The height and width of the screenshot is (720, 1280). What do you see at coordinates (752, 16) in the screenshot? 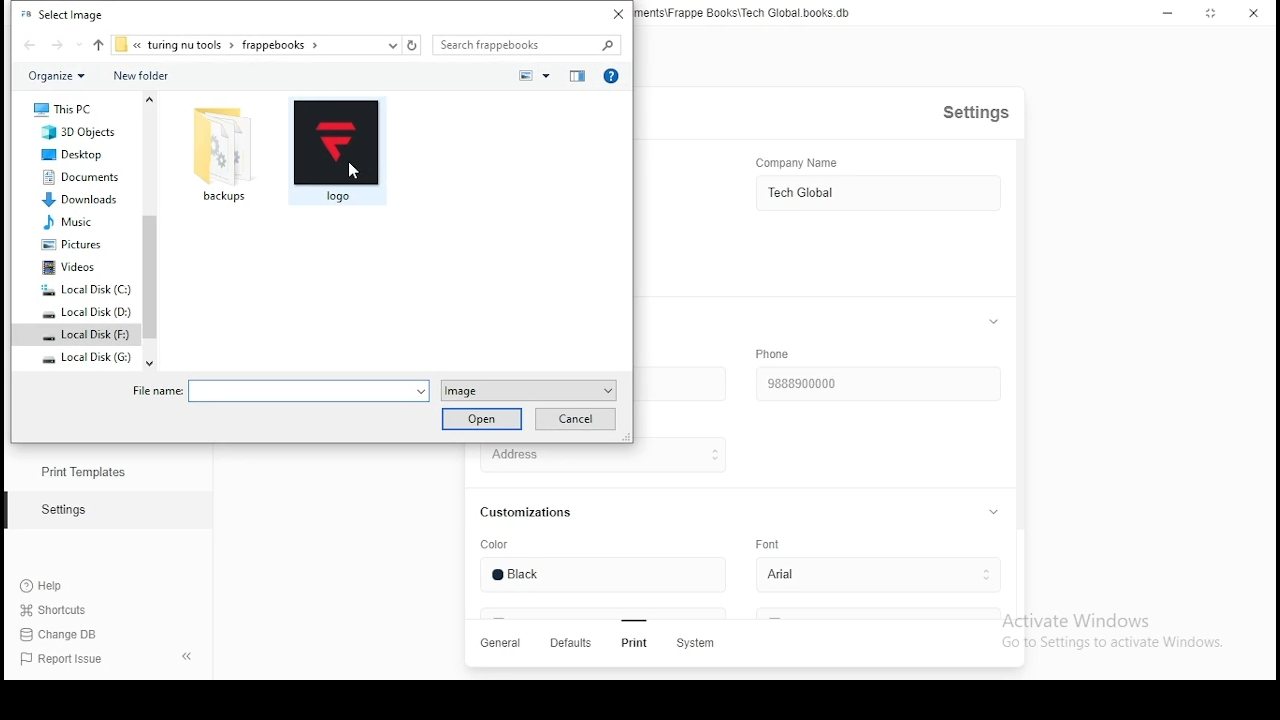
I see `Tech Global - C:\Users\Sayan\Documents\Frappe Books\Tech Global. books. db` at bounding box center [752, 16].